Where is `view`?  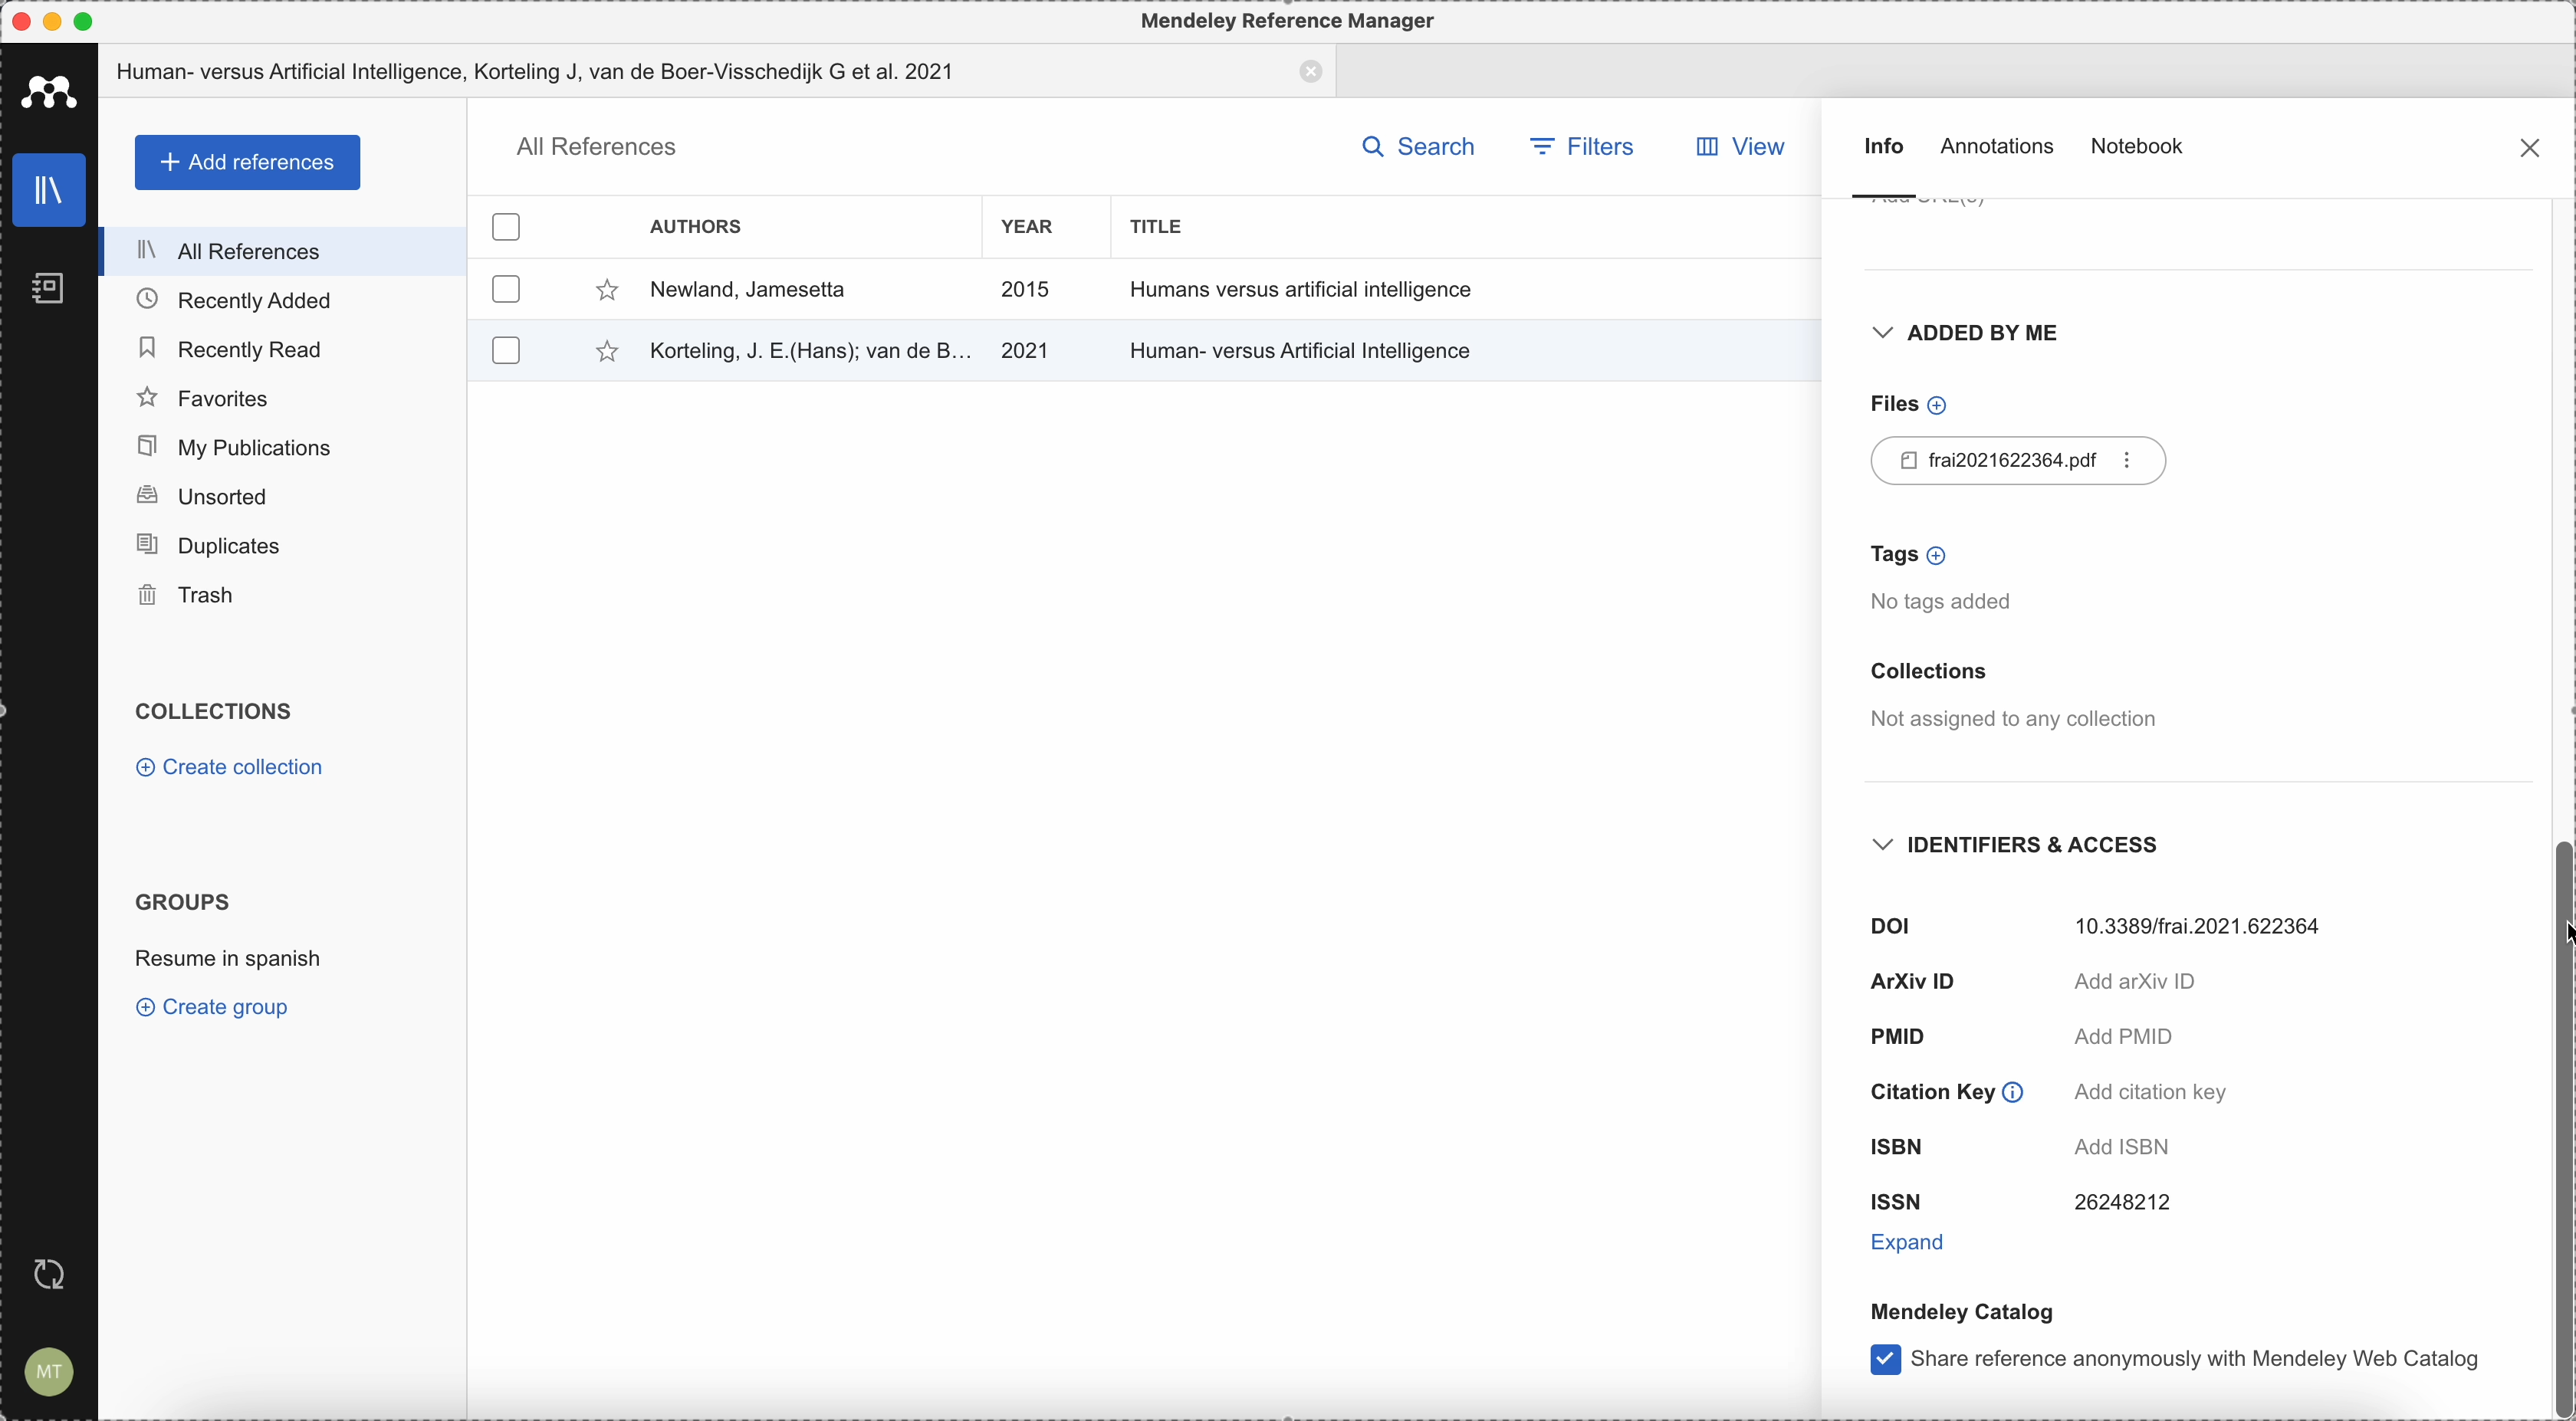
view is located at coordinates (1750, 147).